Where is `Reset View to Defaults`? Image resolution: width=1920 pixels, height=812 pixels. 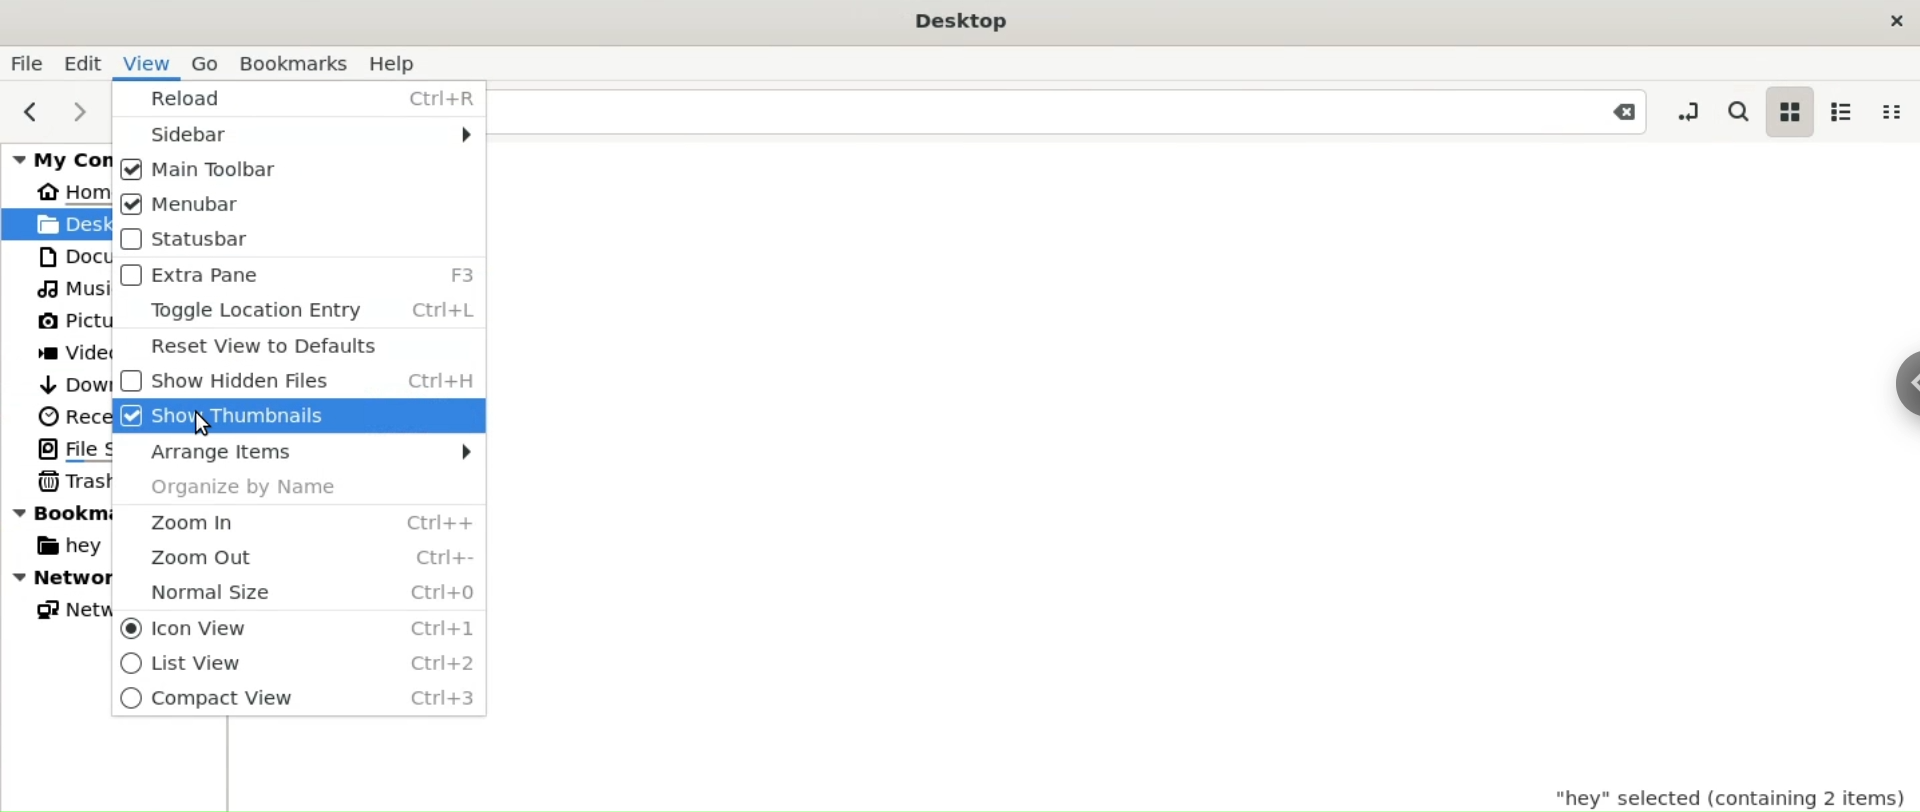 Reset View to Defaults is located at coordinates (299, 344).